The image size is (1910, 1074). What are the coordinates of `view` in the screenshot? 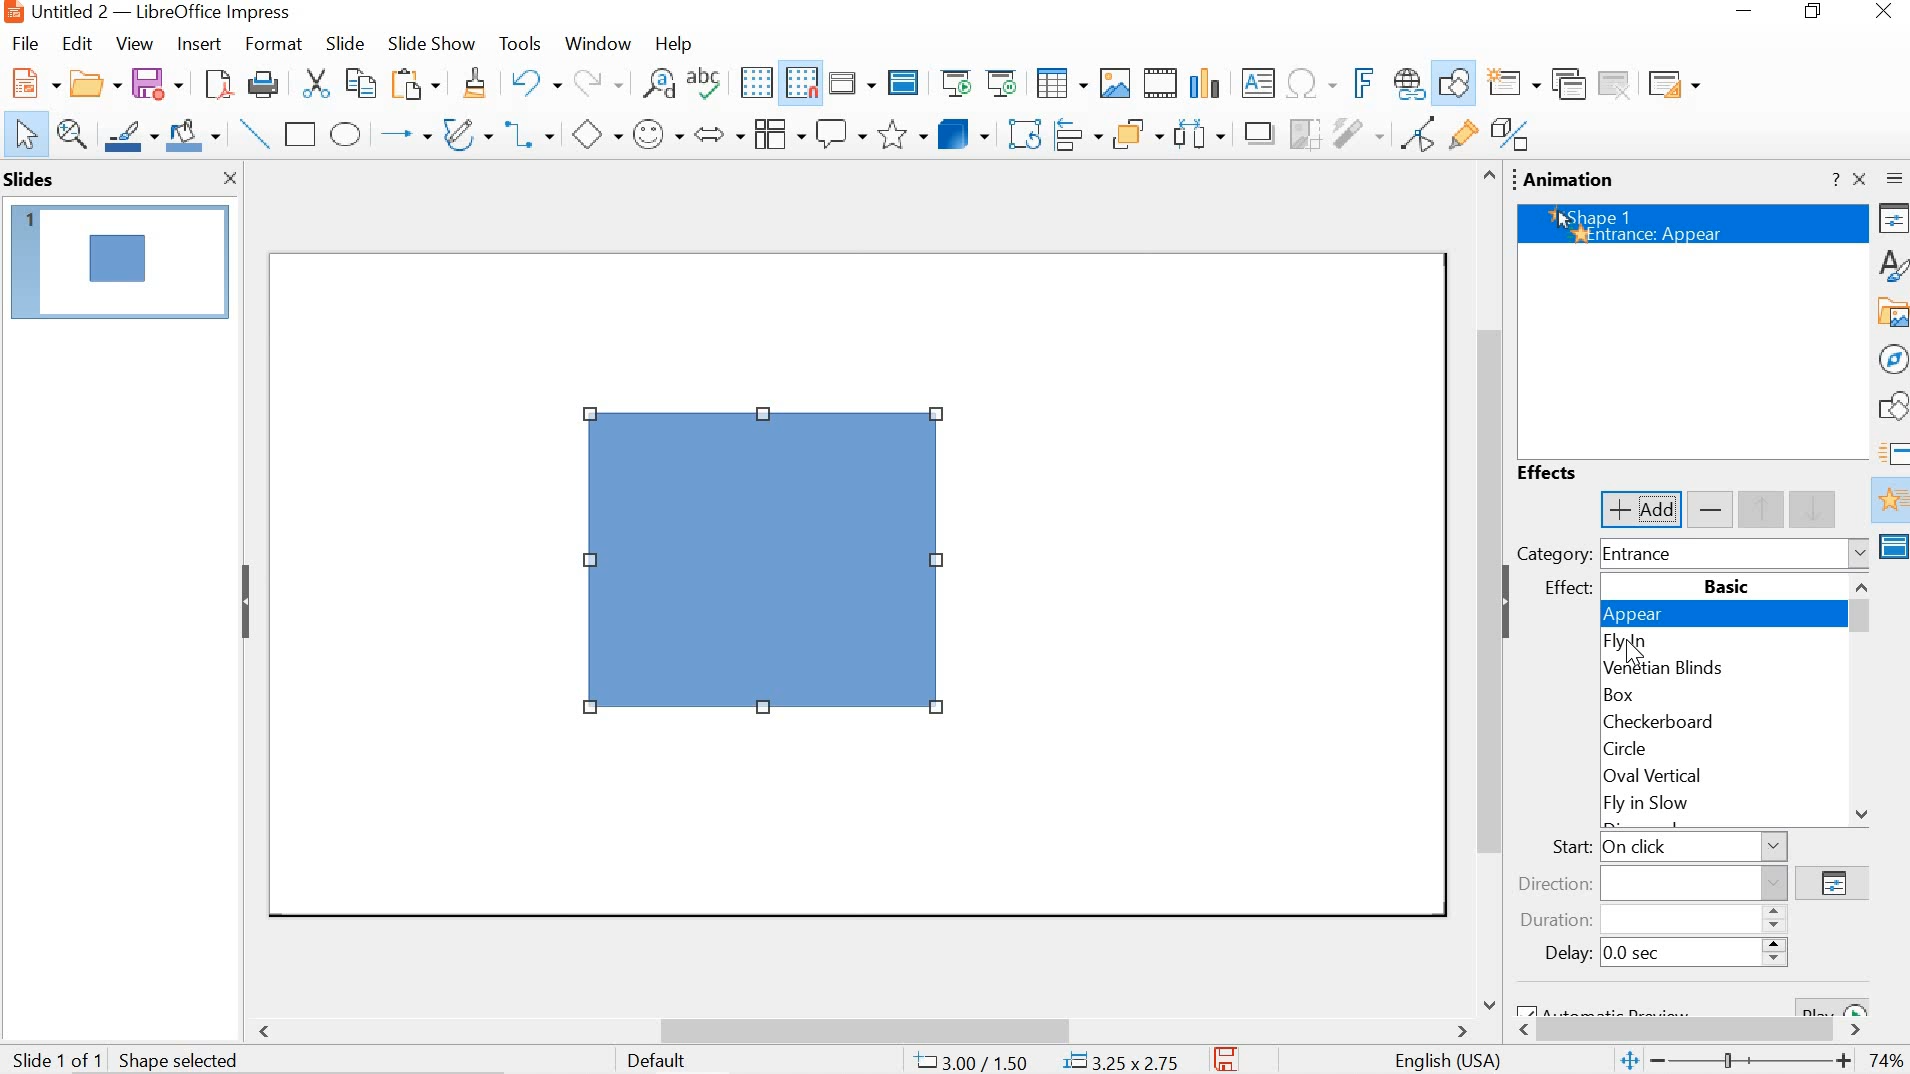 It's located at (131, 44).